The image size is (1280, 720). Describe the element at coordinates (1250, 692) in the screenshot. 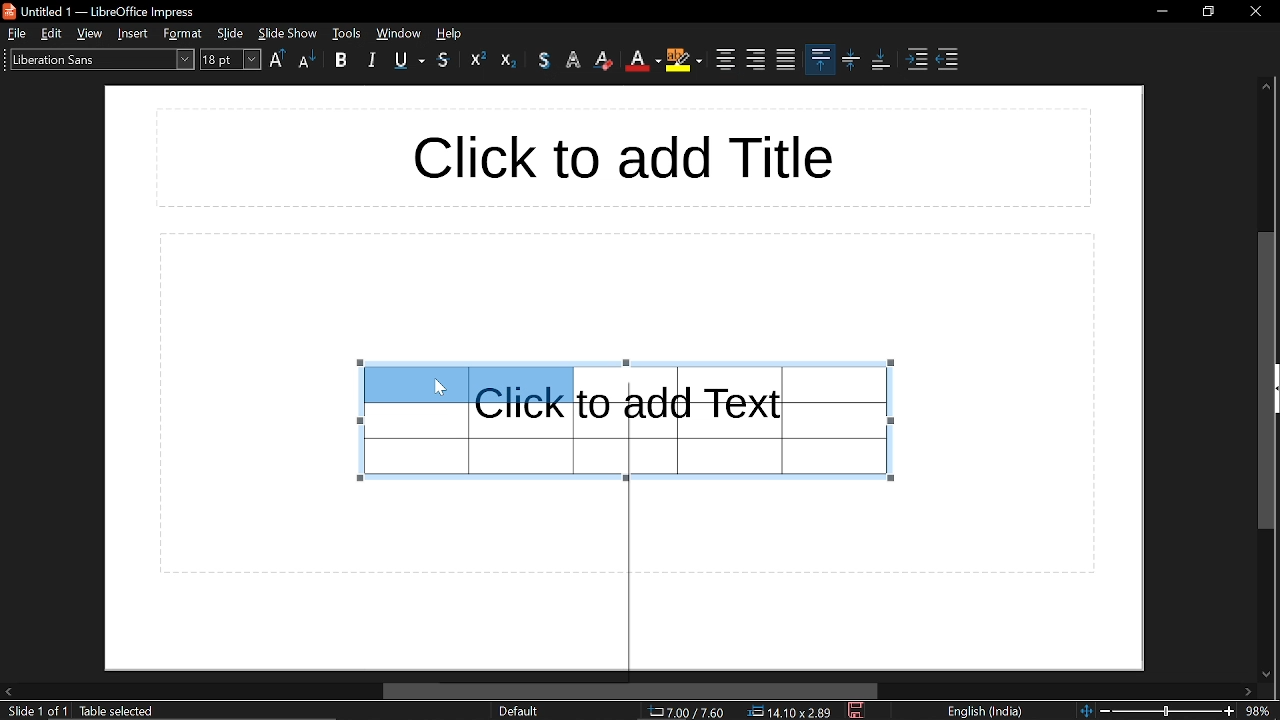

I see `move right` at that location.